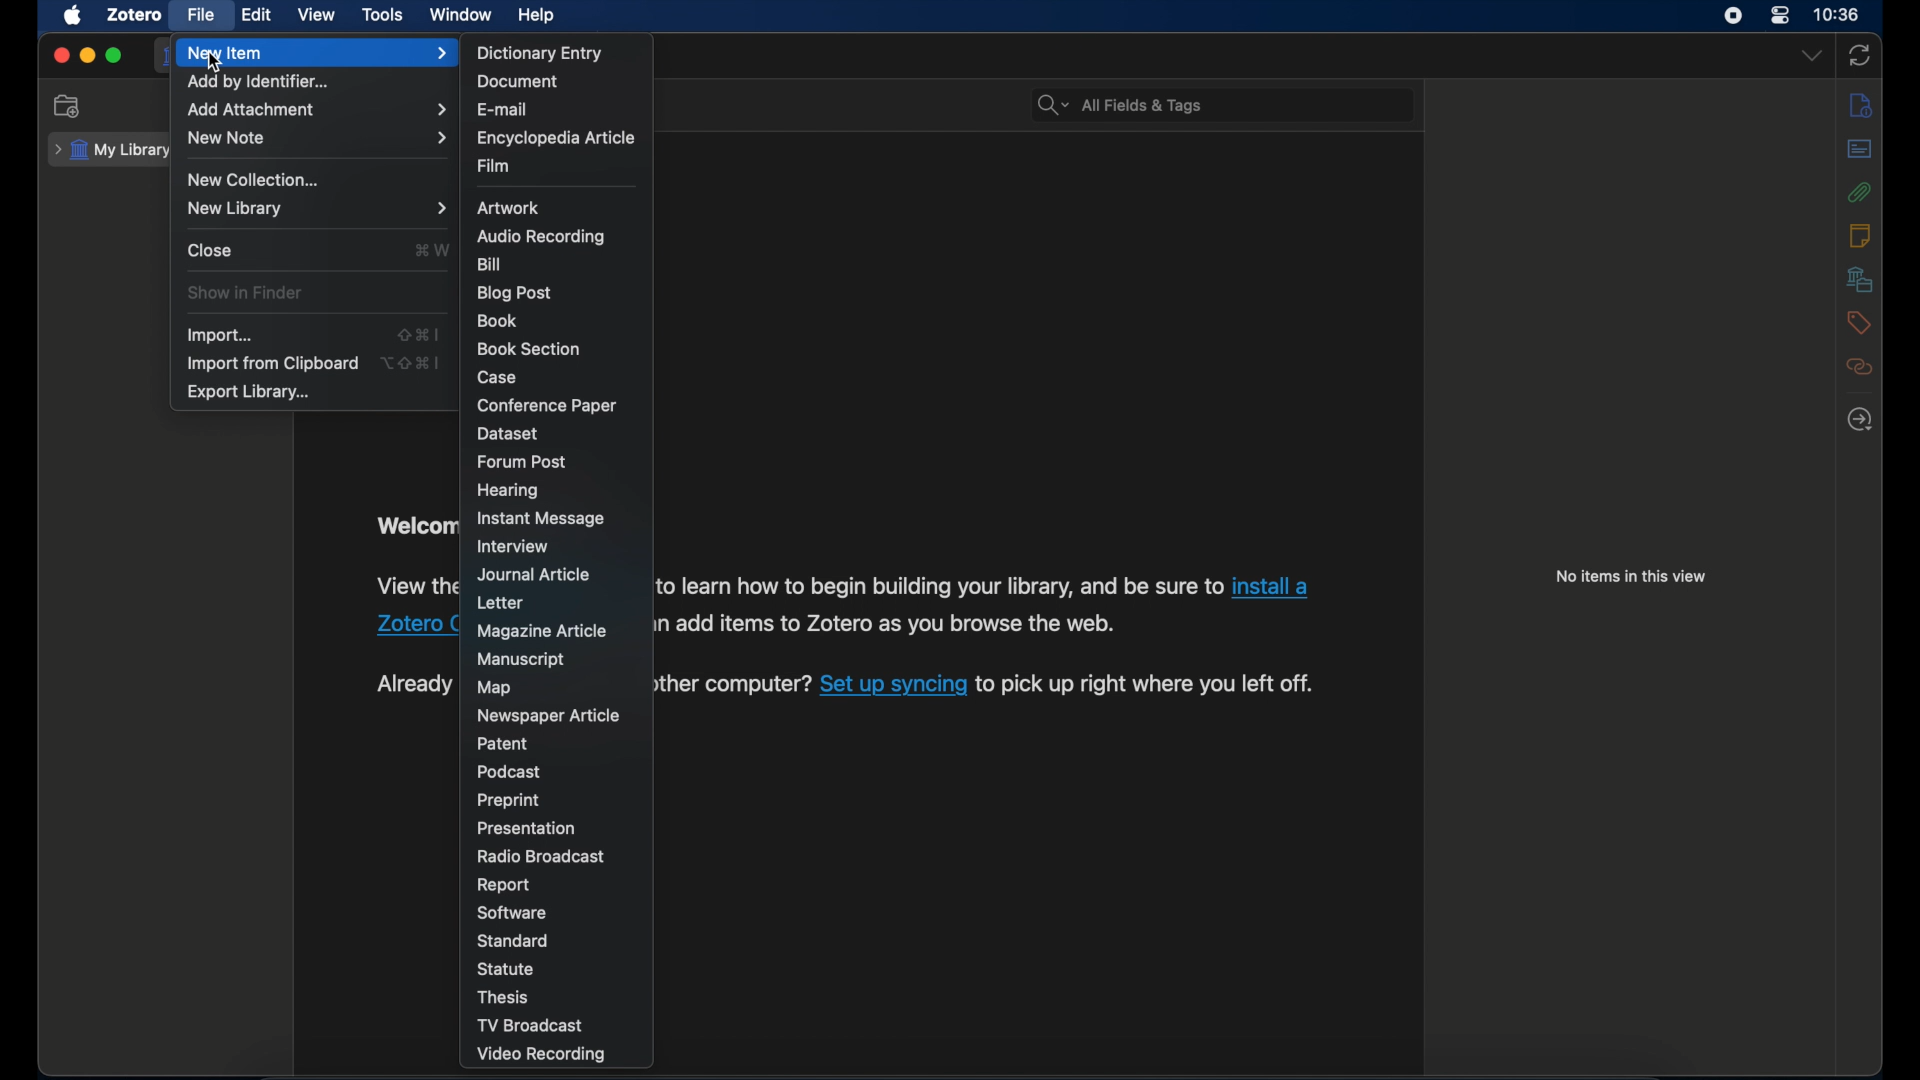 Image resolution: width=1920 pixels, height=1080 pixels. I want to click on thesis, so click(505, 997).